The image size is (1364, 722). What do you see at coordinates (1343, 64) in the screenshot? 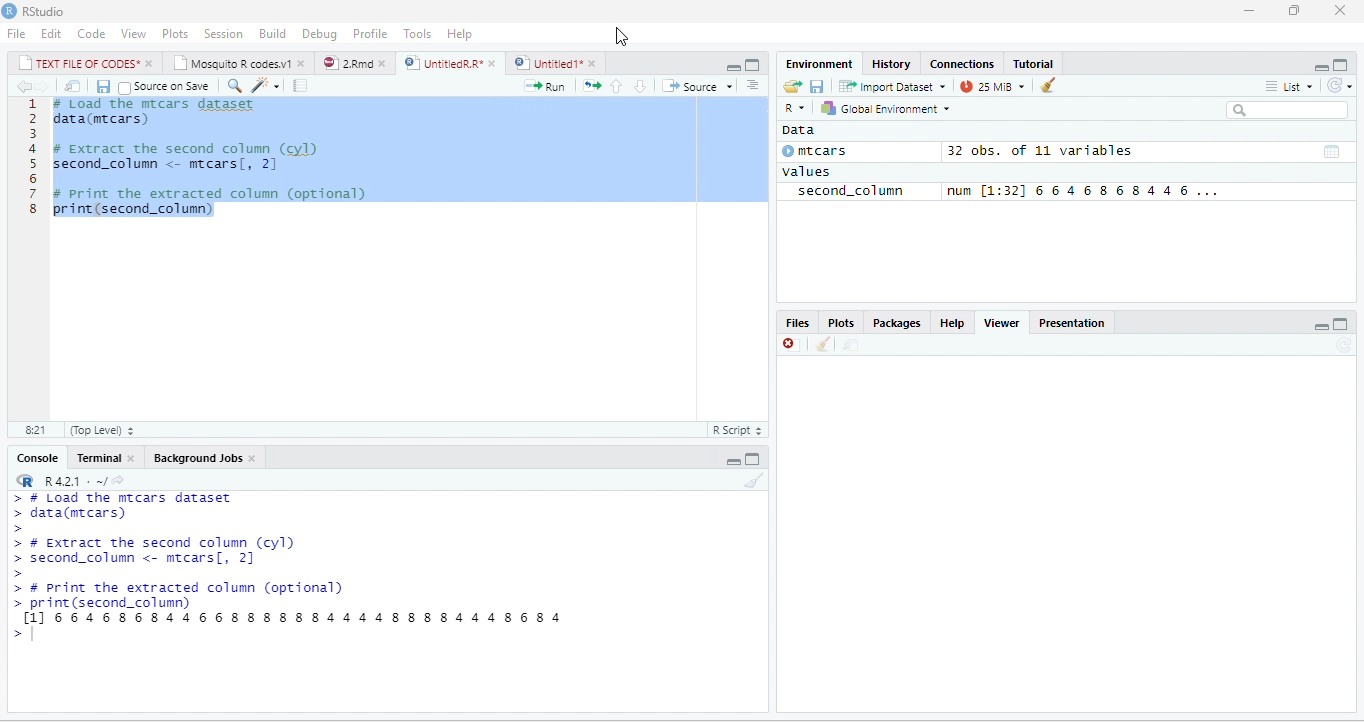
I see `maximize` at bounding box center [1343, 64].